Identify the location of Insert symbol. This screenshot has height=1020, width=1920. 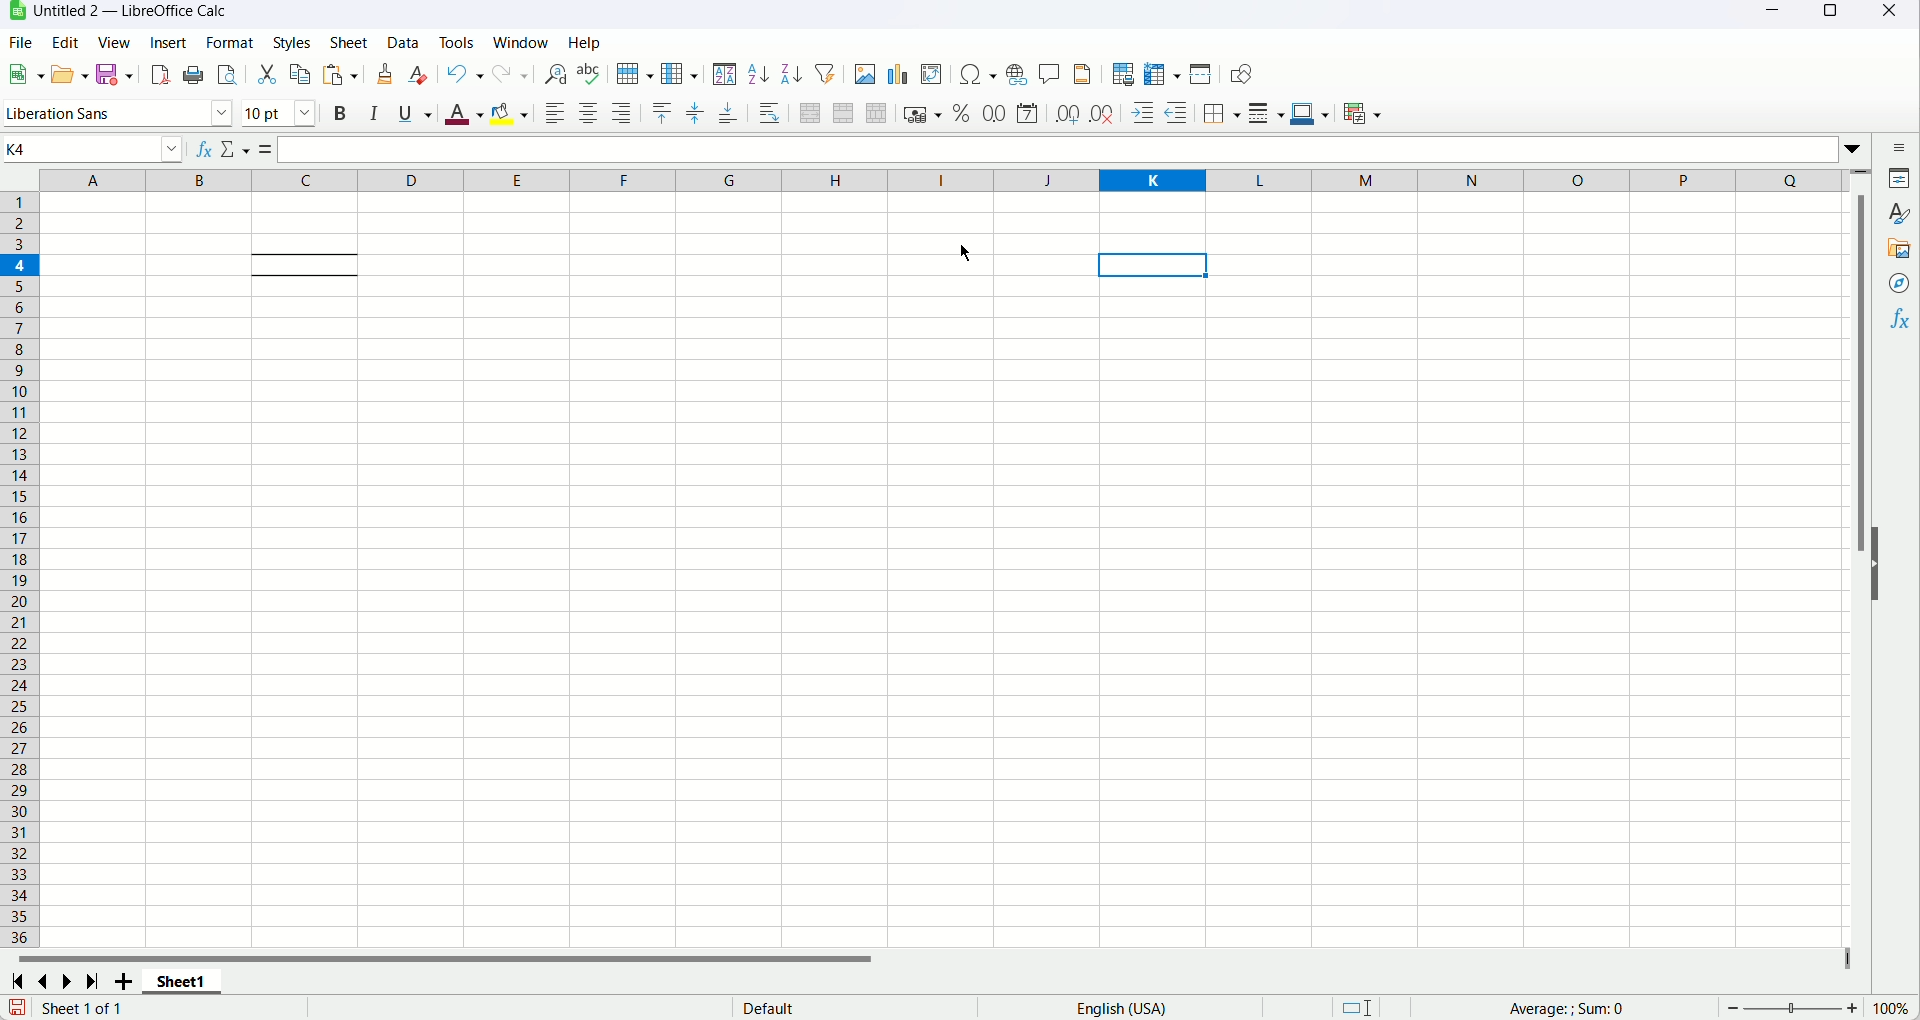
(980, 73).